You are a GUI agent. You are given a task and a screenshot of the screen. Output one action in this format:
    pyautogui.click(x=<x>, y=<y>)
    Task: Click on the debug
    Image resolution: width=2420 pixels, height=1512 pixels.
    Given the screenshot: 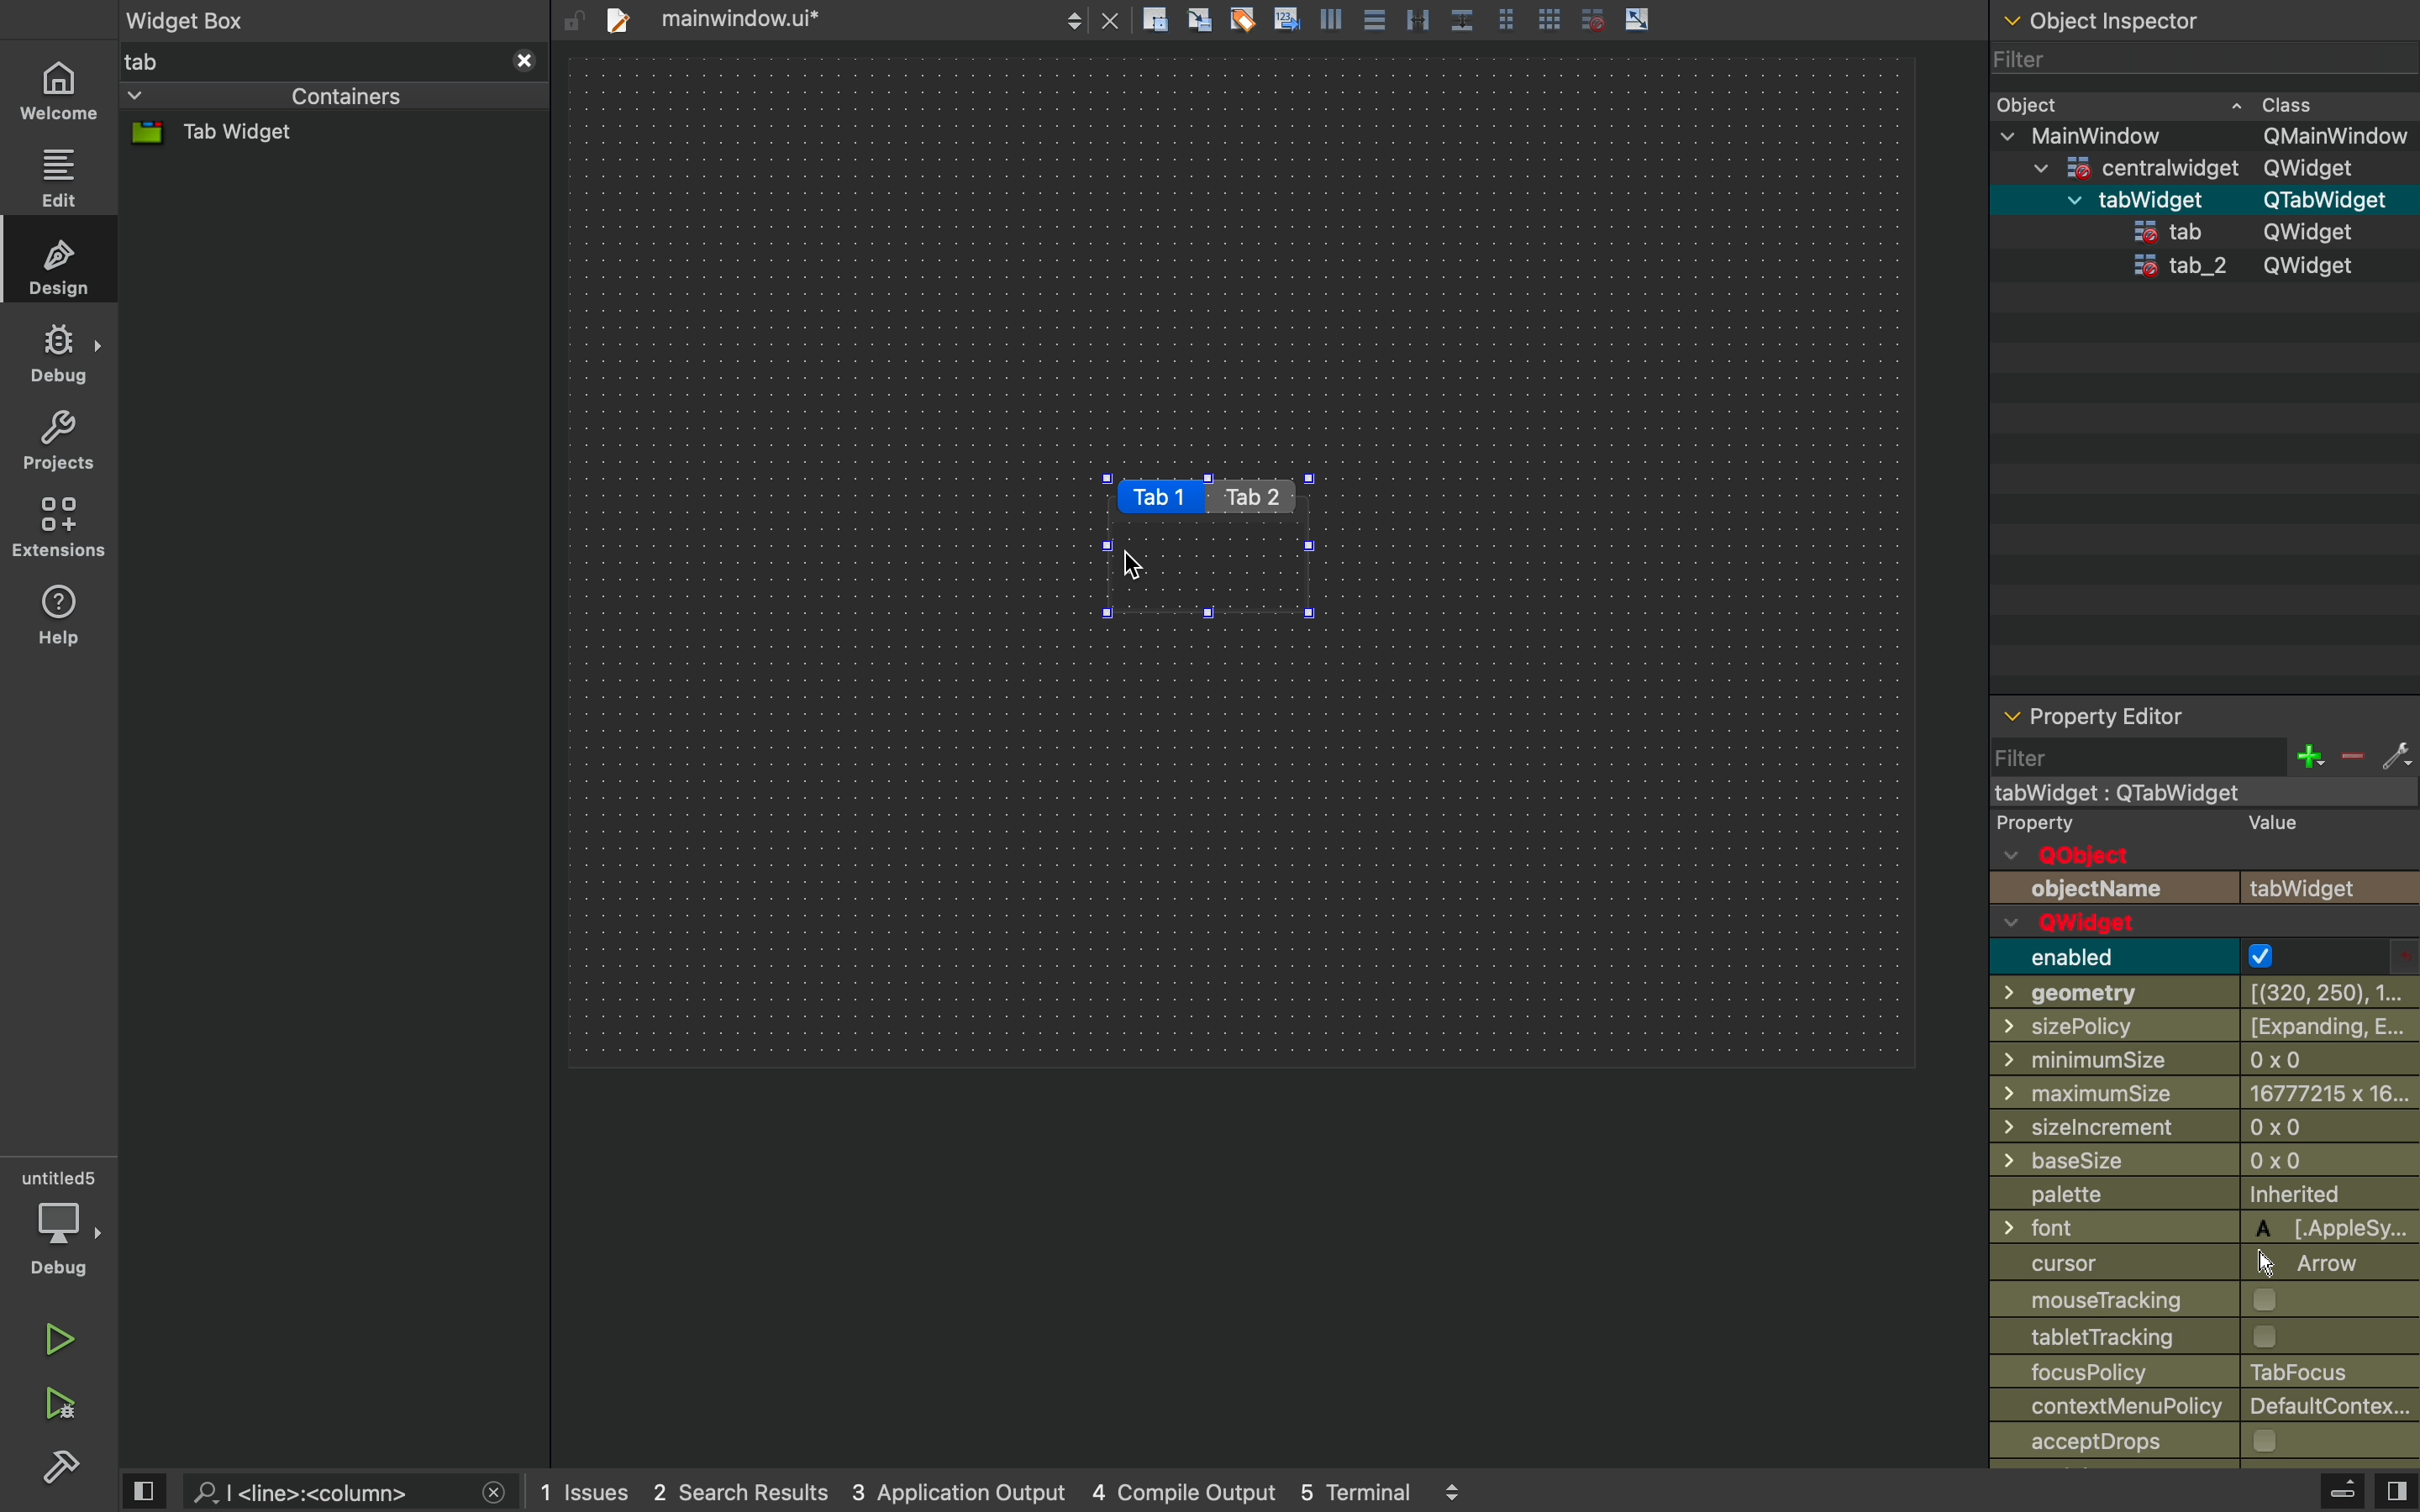 What is the action you would take?
    pyautogui.click(x=64, y=1223)
    